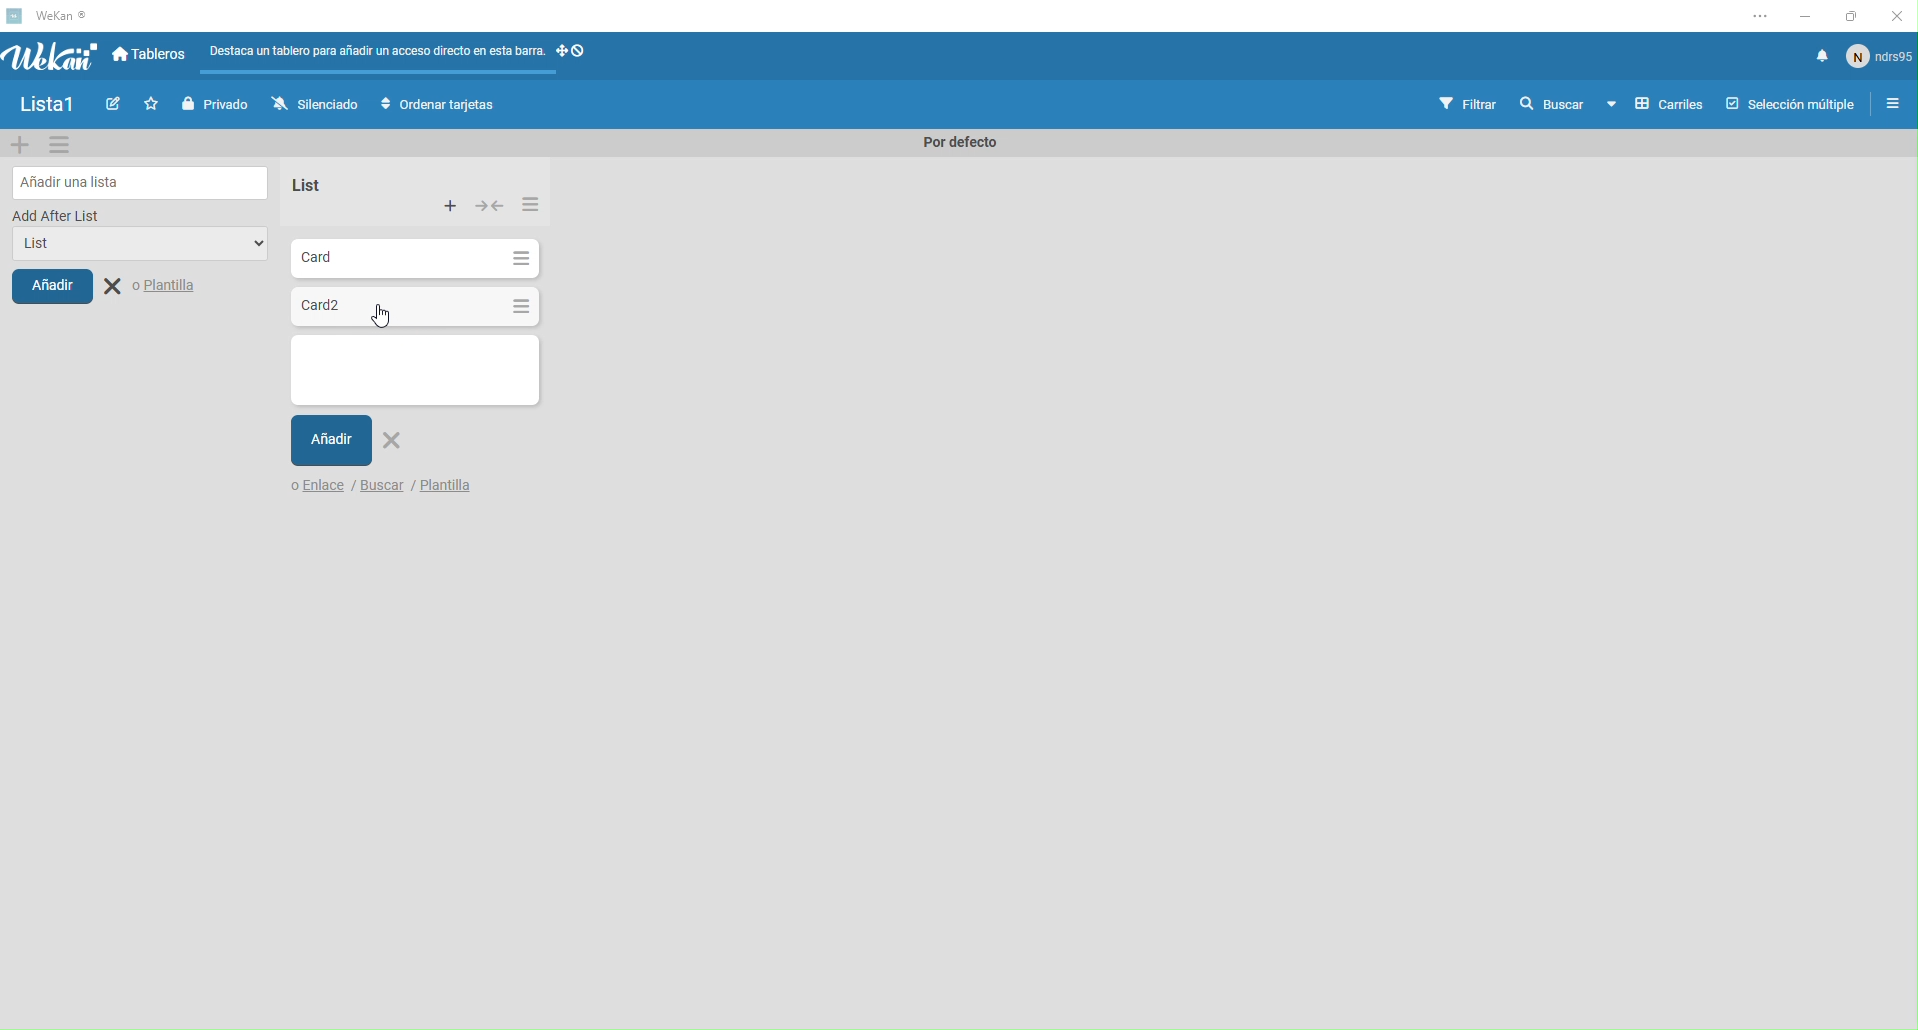 The height and width of the screenshot is (1030, 1918). I want to click on list, so click(133, 250).